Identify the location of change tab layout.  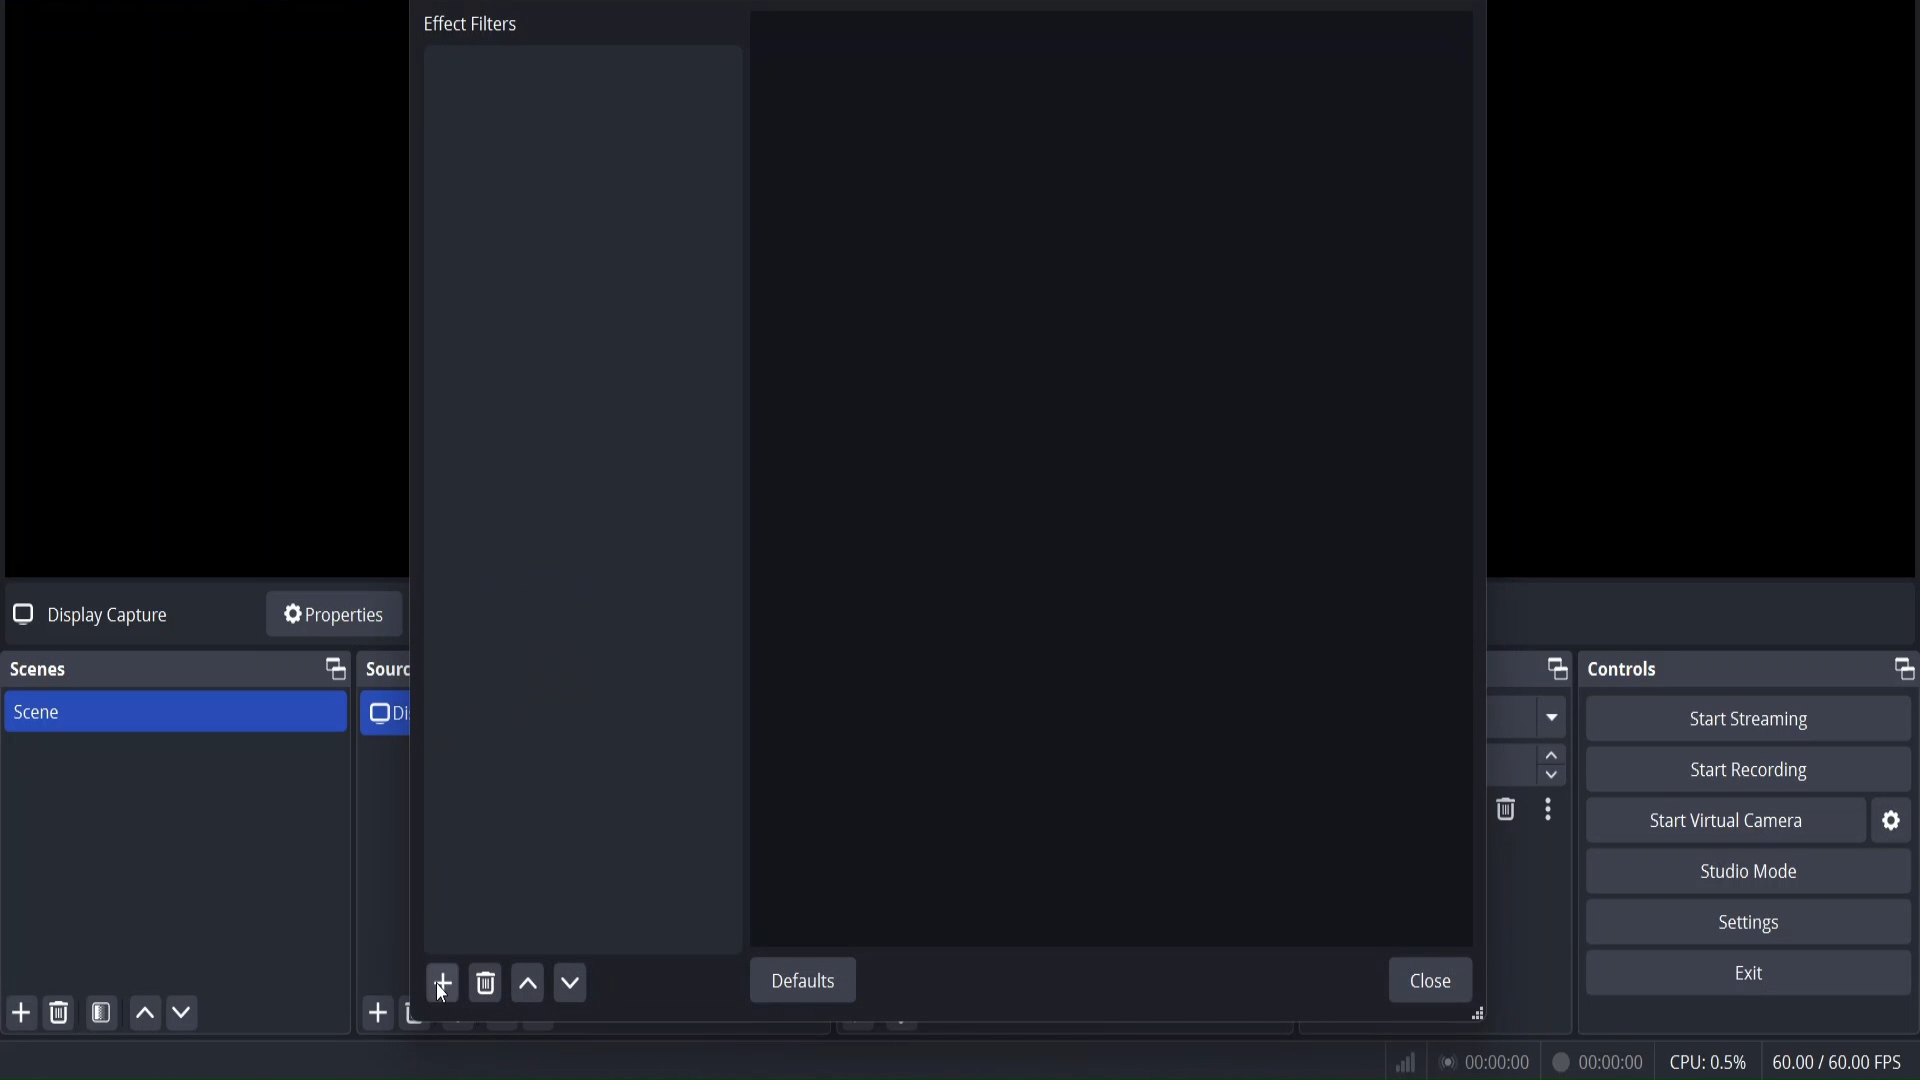
(334, 670).